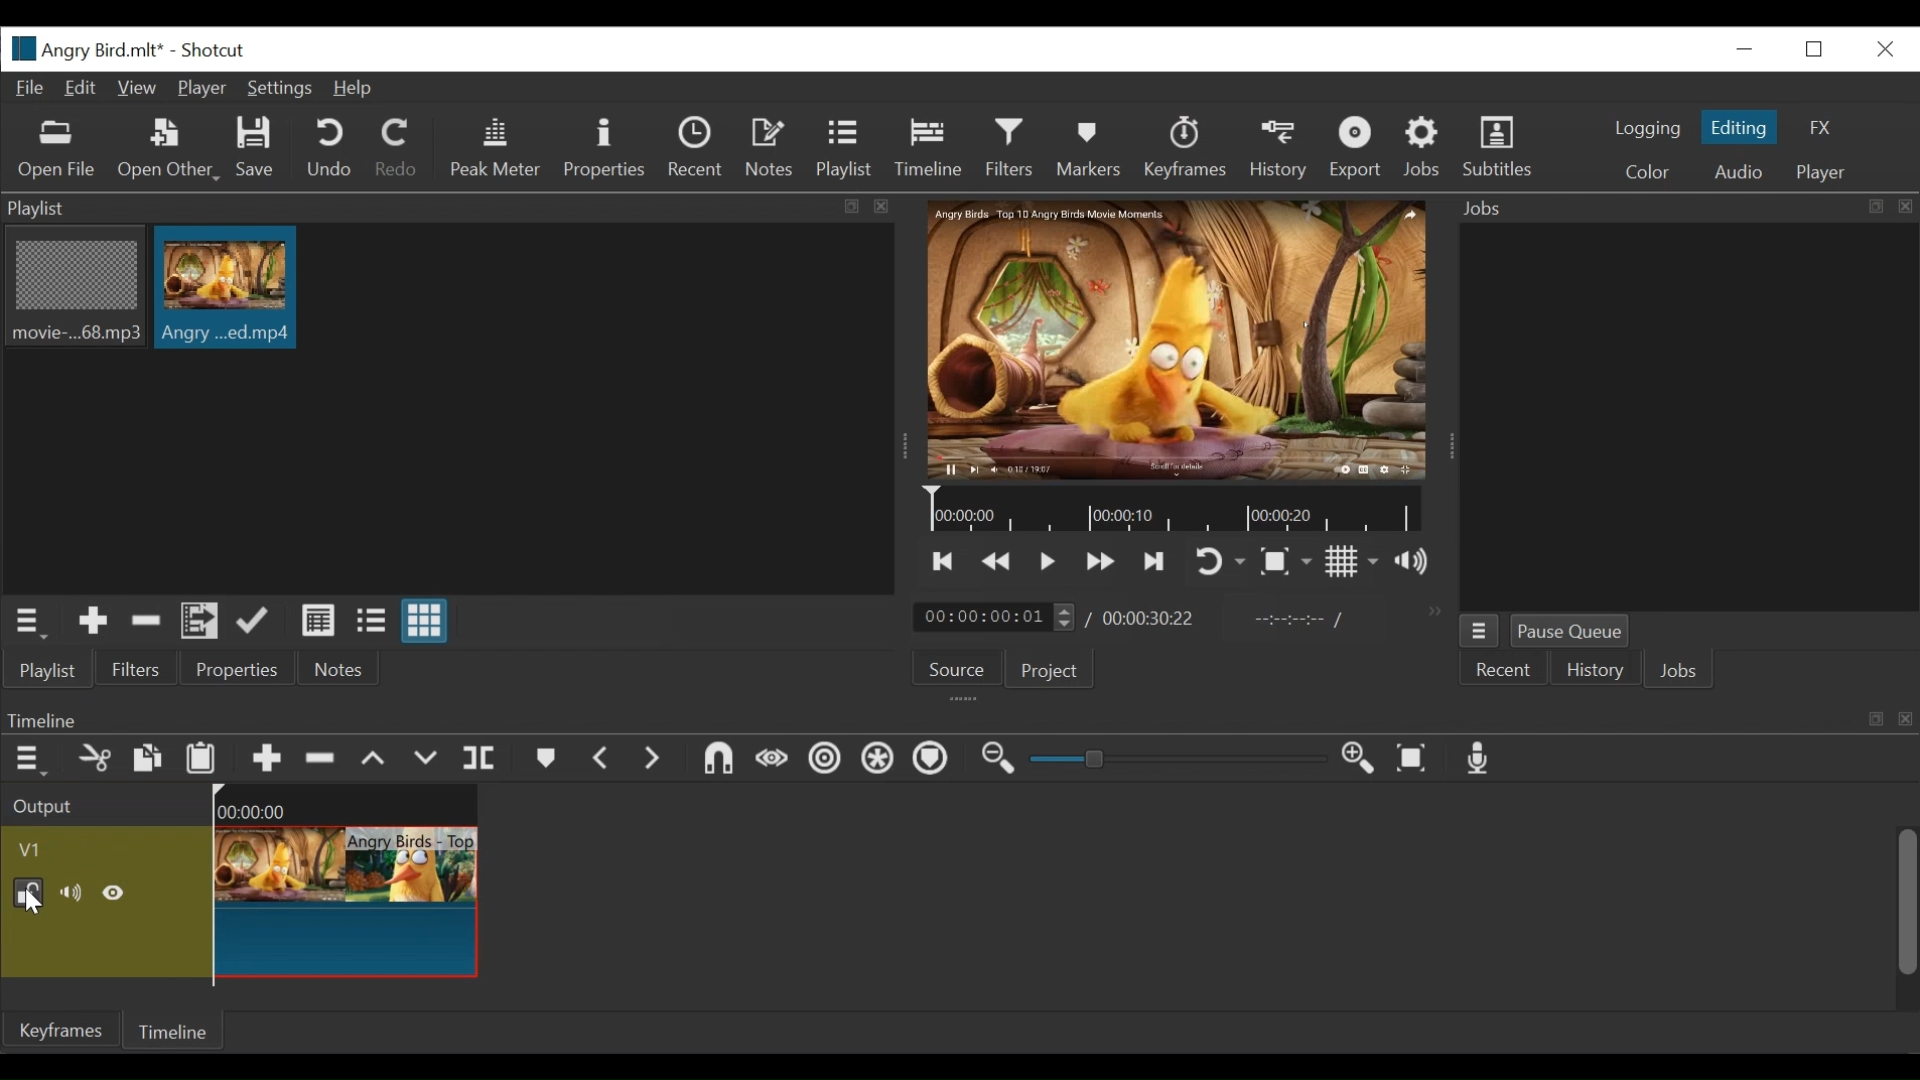 The width and height of the screenshot is (1920, 1080). Describe the element at coordinates (29, 894) in the screenshot. I see `(un)lock track` at that location.